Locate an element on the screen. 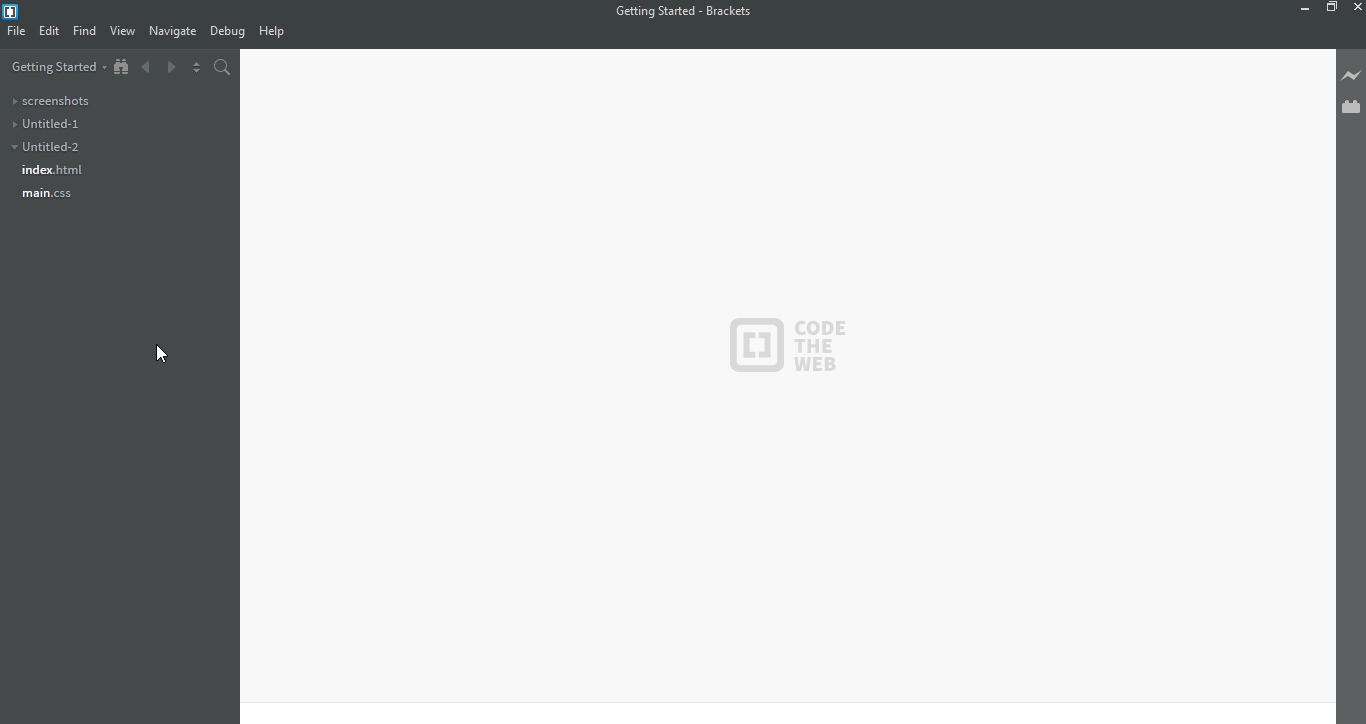 This screenshot has width=1366, height=724. view is located at coordinates (123, 31).